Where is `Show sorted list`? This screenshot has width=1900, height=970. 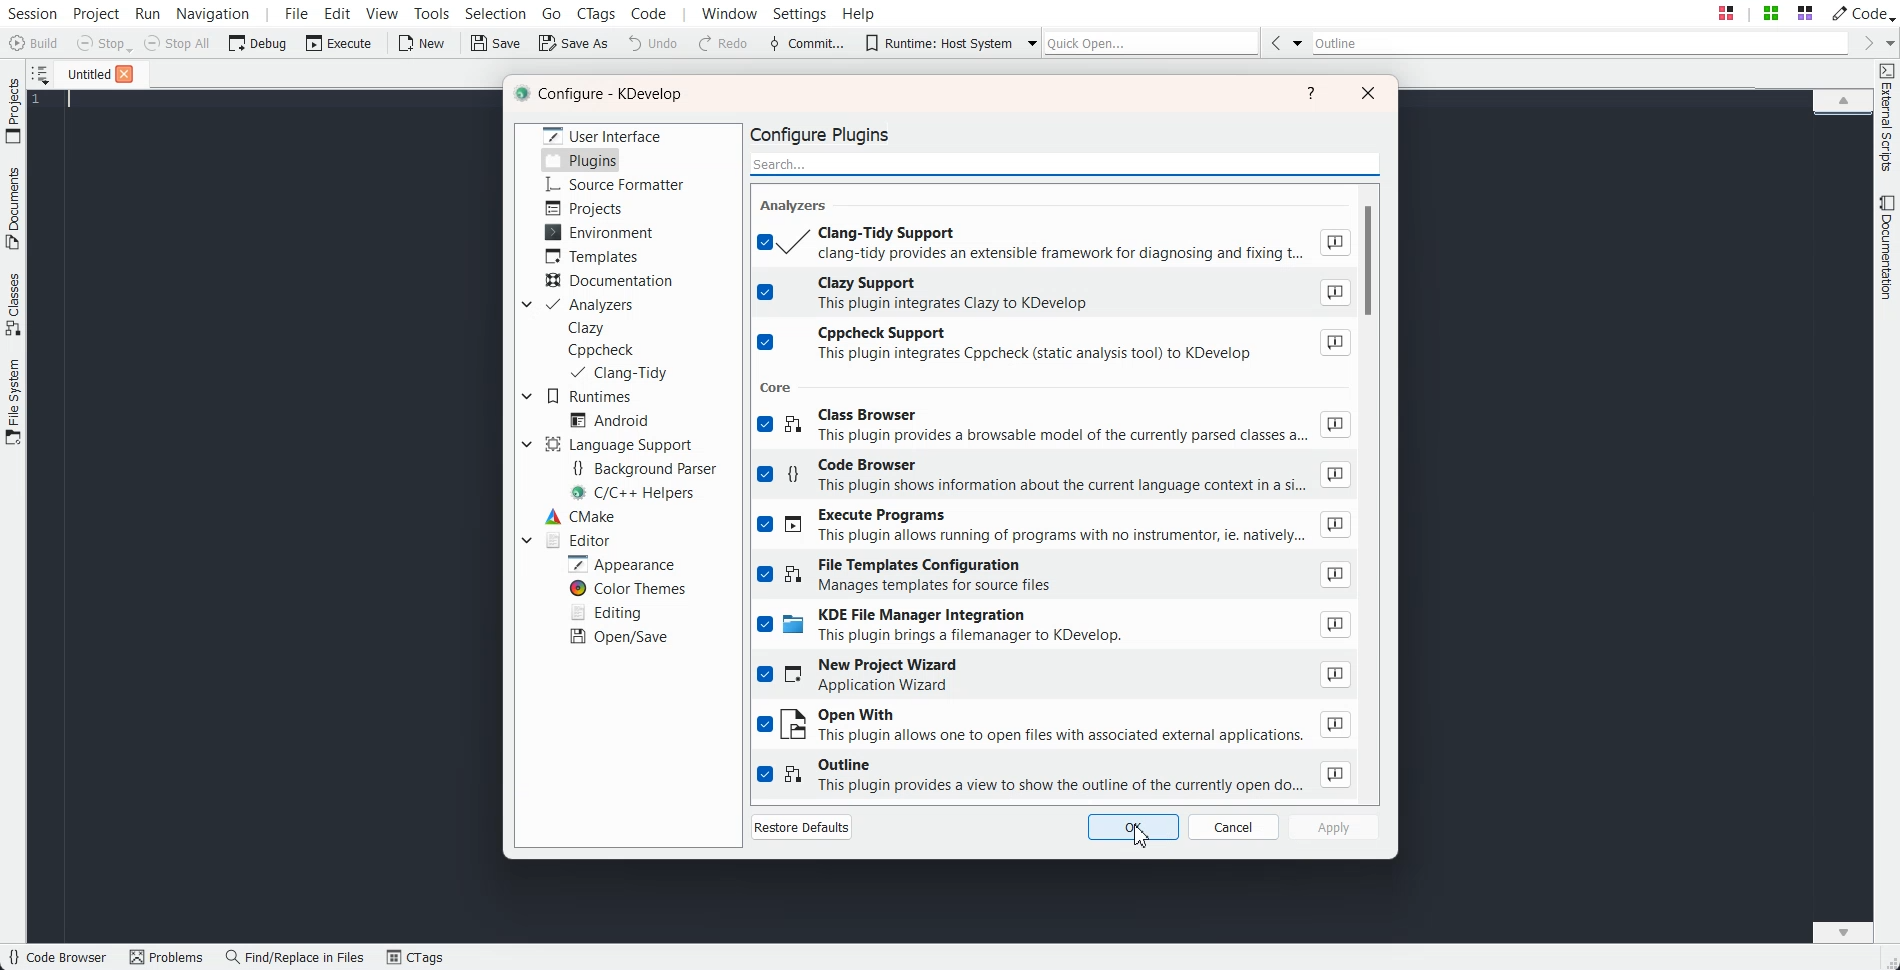
Show sorted list is located at coordinates (40, 74).